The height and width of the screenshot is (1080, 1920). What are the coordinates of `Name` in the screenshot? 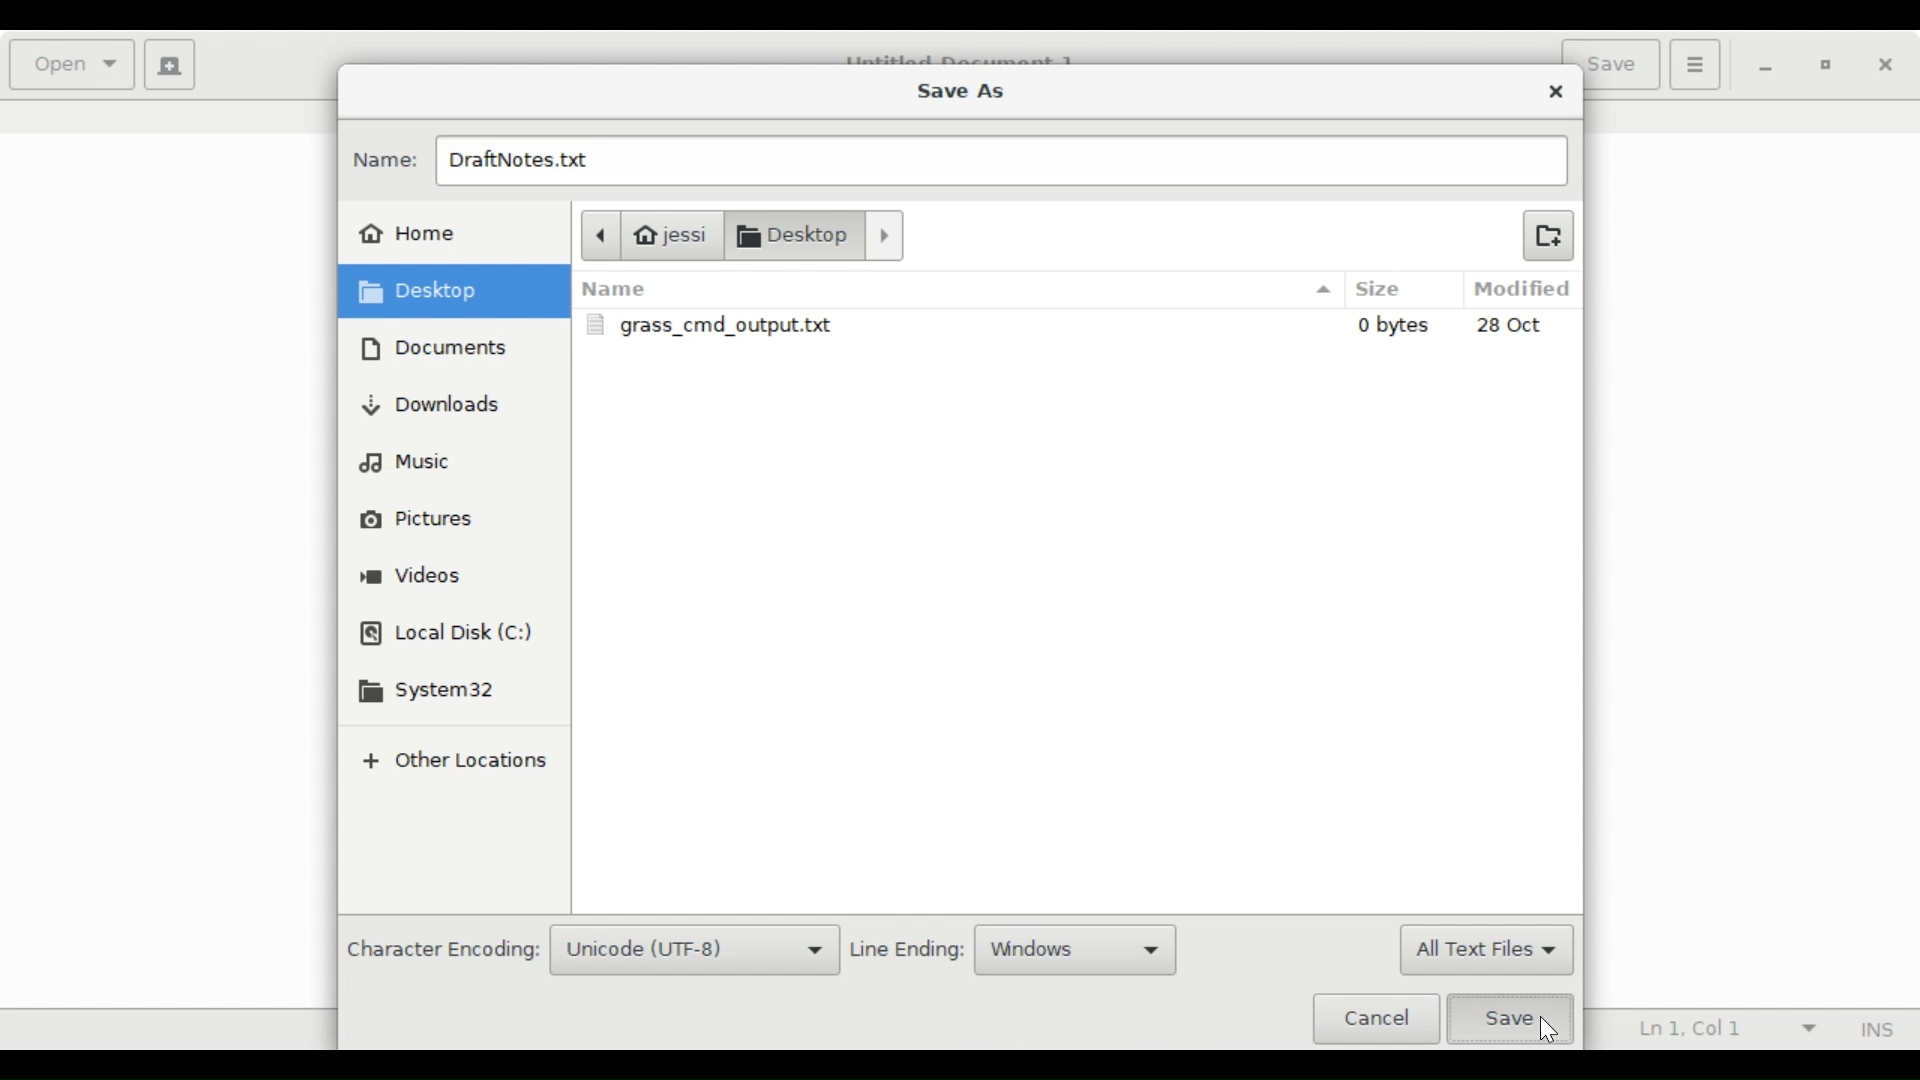 It's located at (386, 160).